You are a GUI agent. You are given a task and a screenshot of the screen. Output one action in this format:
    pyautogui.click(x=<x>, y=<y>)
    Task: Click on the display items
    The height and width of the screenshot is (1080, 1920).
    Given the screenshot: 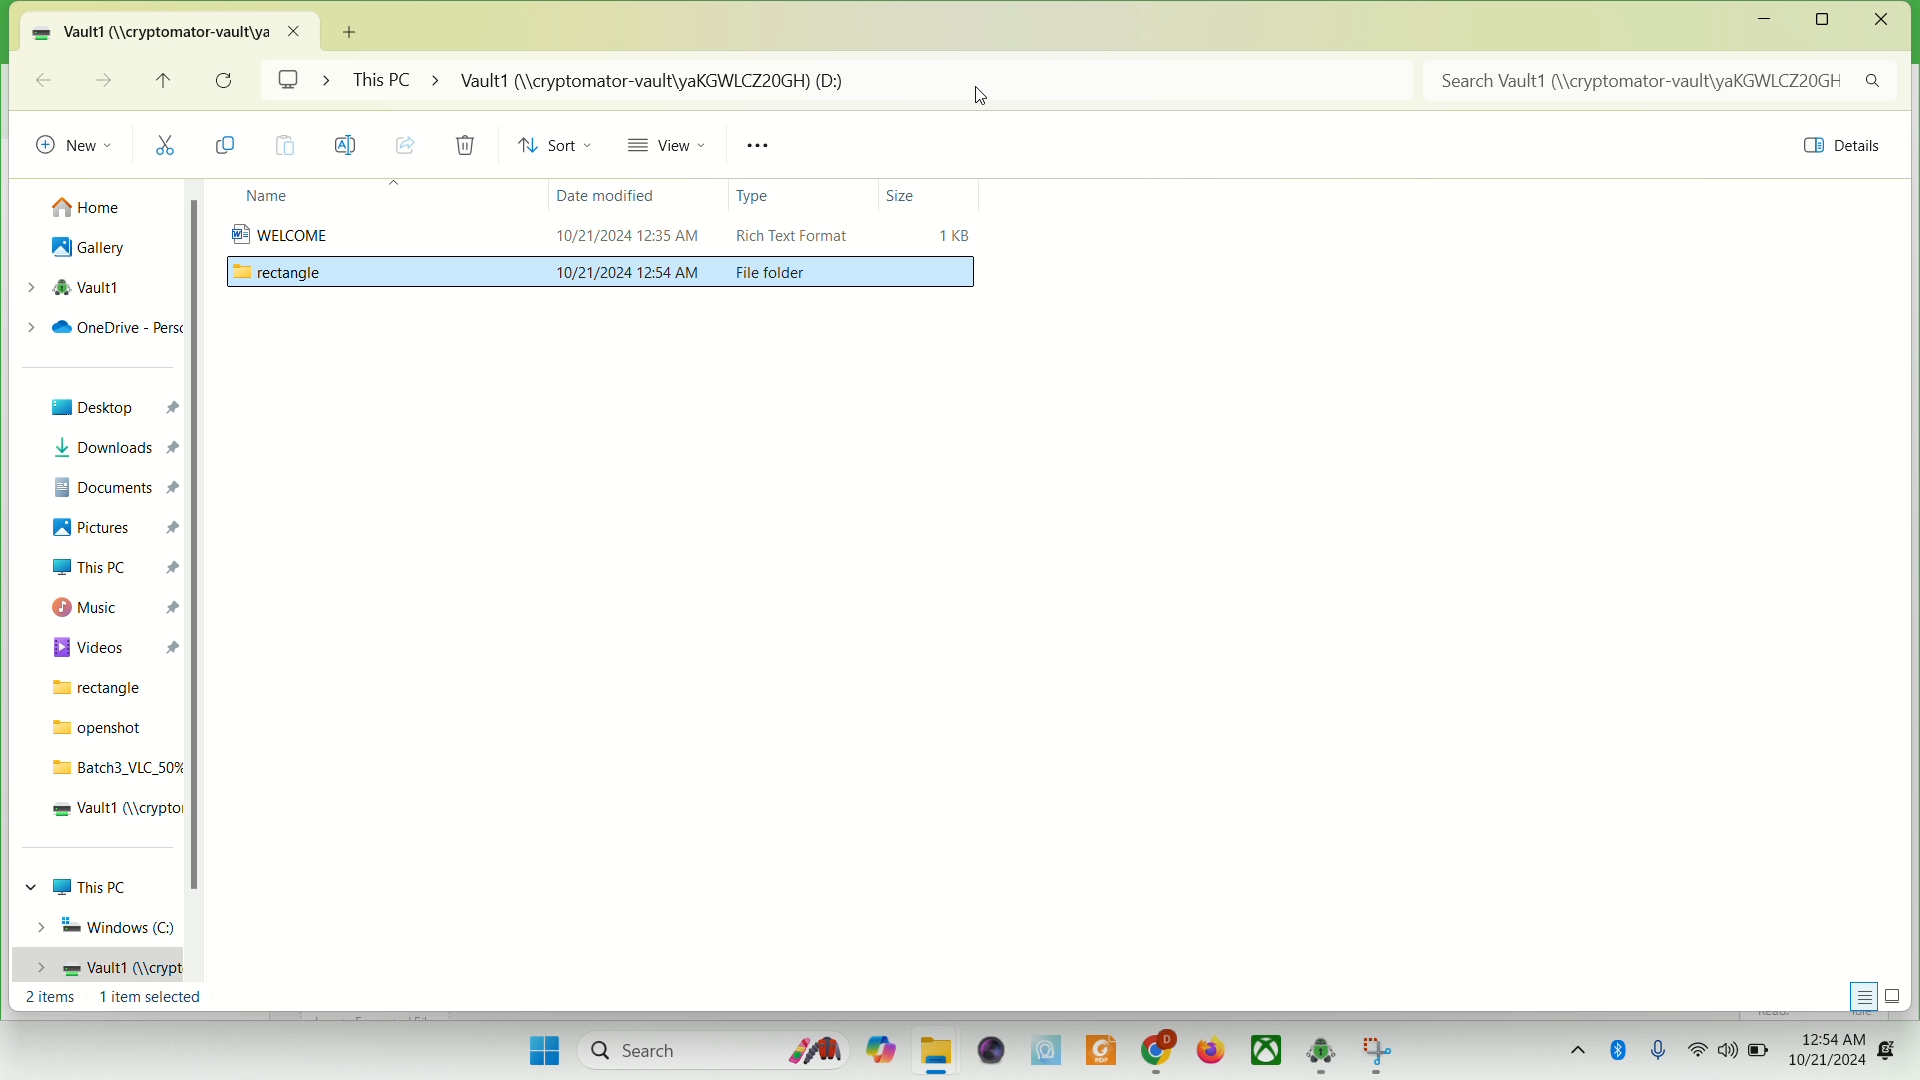 What is the action you would take?
    pyautogui.click(x=1897, y=995)
    